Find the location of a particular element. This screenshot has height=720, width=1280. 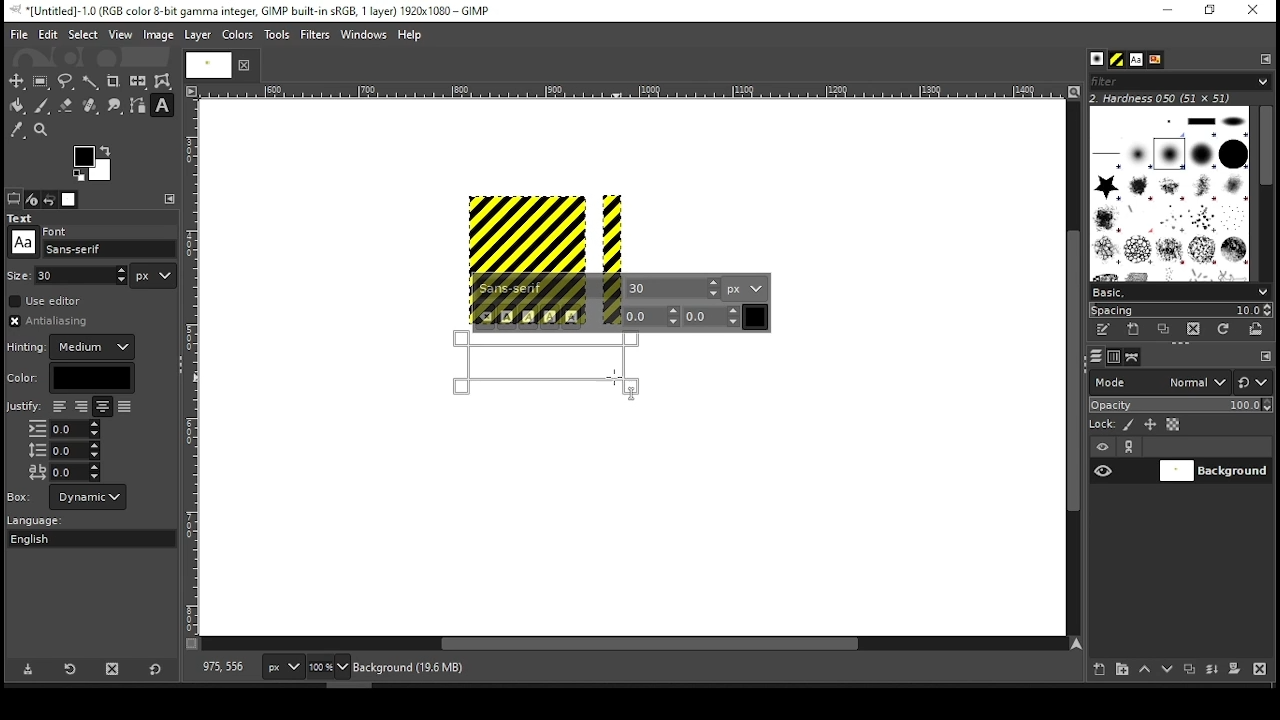

font size is located at coordinates (83, 275).